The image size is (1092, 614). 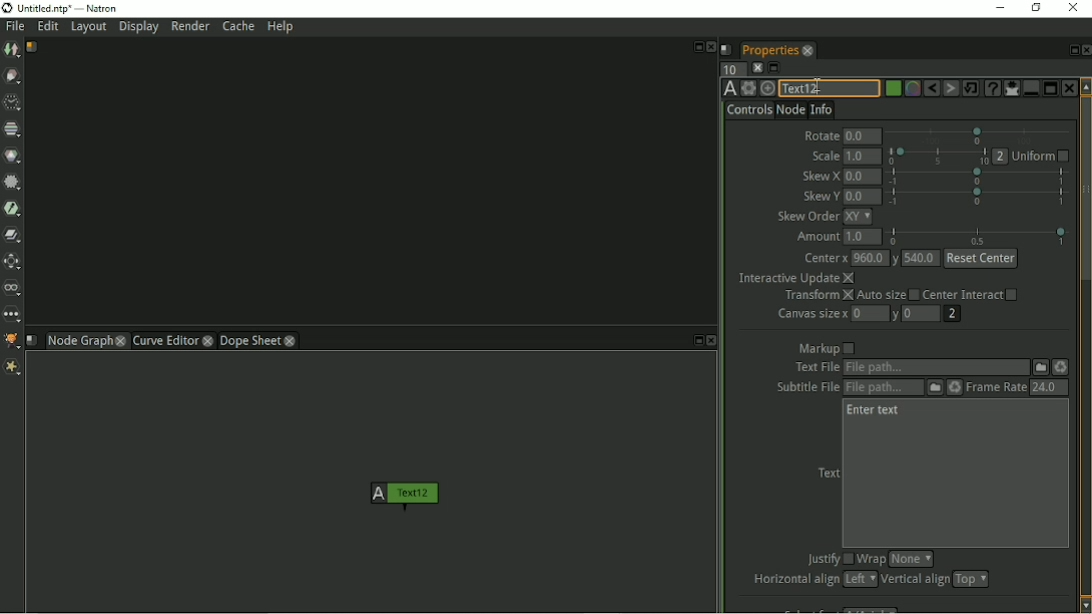 I want to click on Render, so click(x=190, y=26).